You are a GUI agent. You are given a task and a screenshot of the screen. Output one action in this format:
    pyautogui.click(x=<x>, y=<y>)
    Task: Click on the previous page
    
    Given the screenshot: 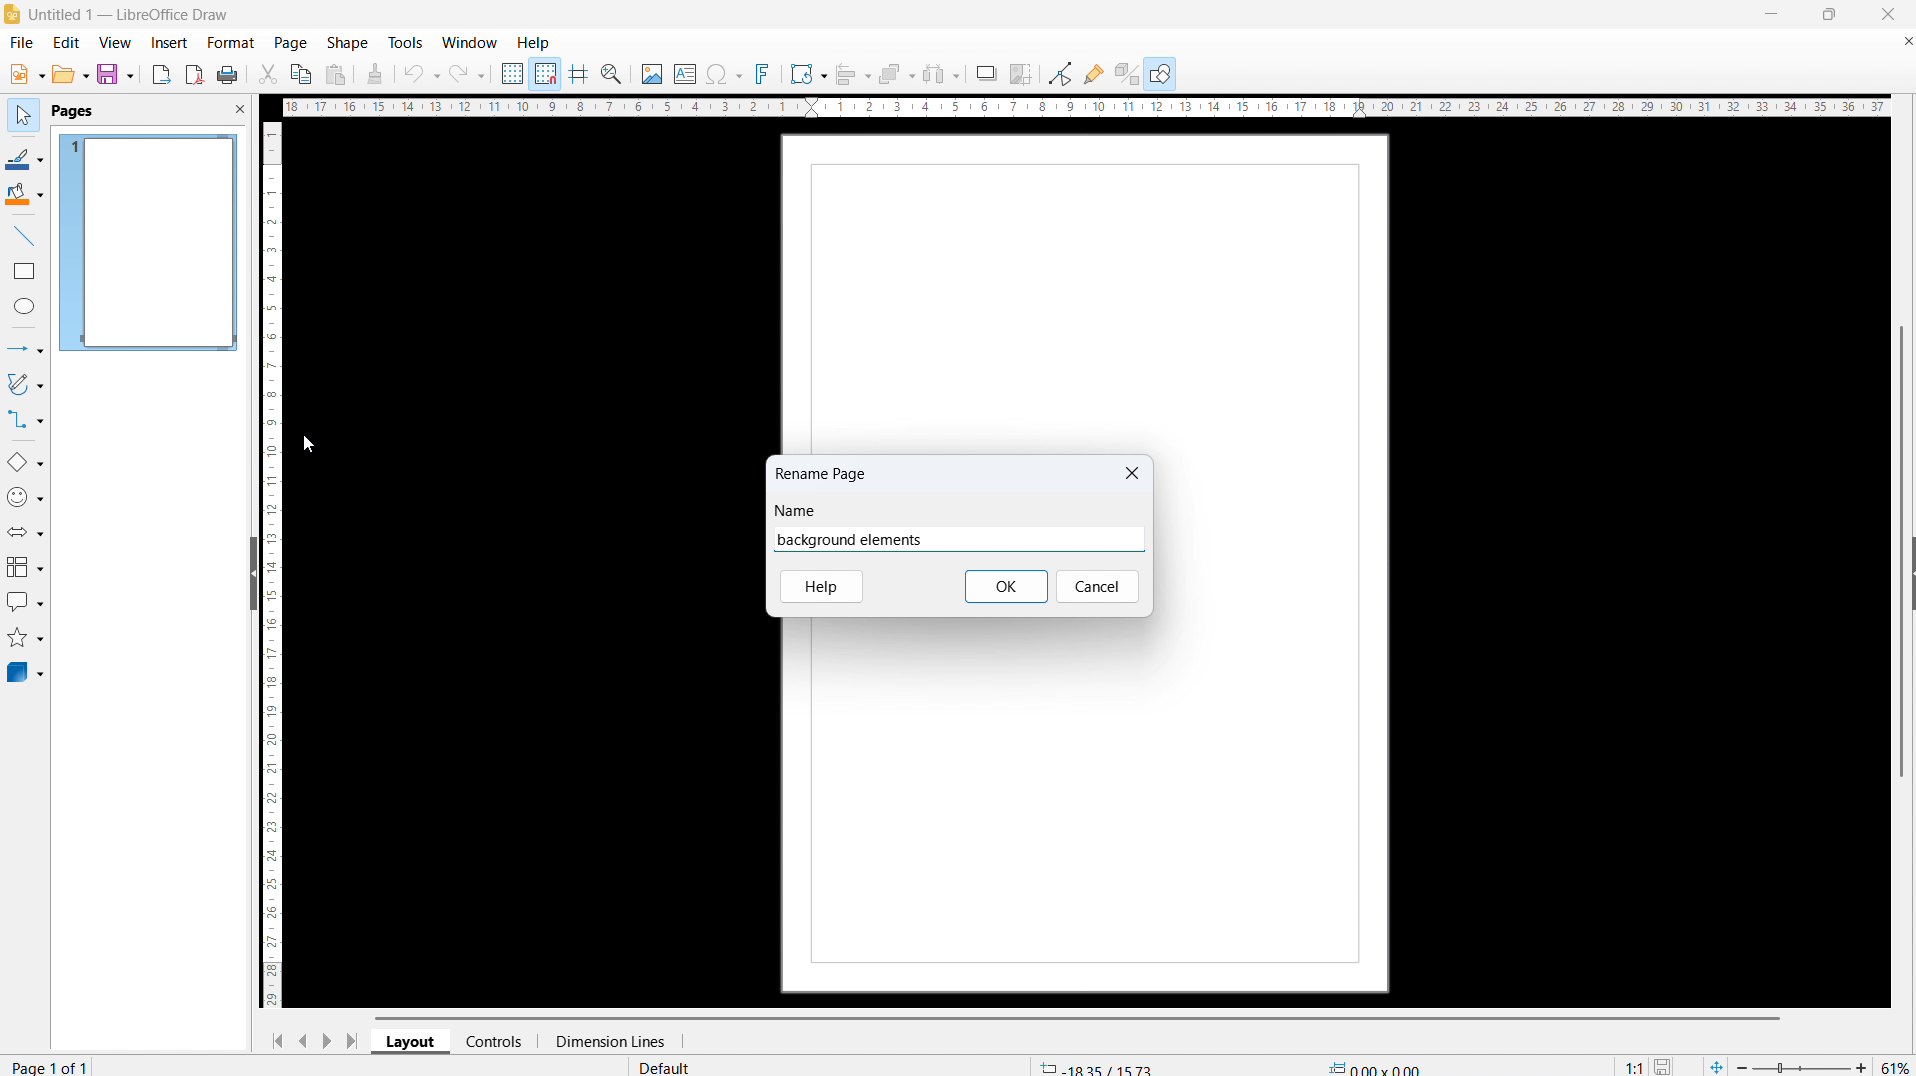 What is the action you would take?
    pyautogui.click(x=301, y=1040)
    